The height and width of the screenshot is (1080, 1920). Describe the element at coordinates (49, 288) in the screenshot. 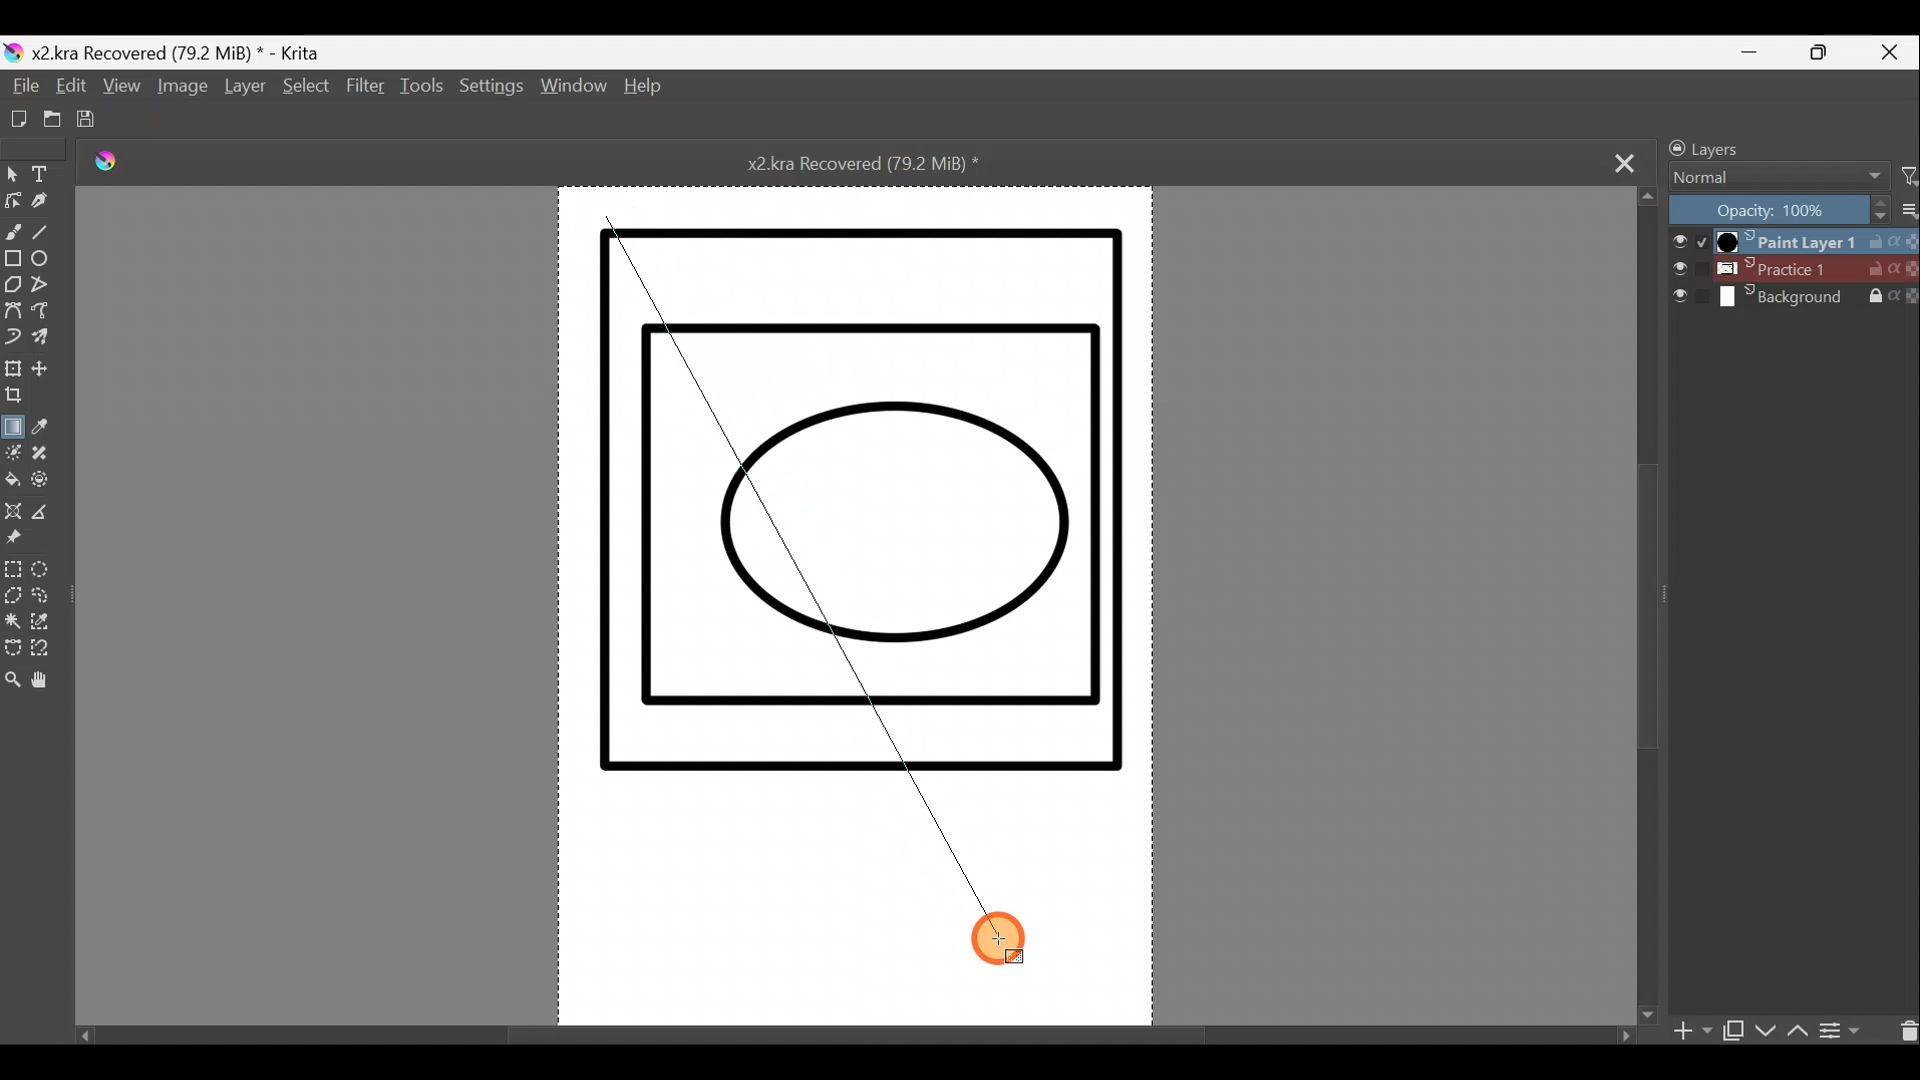

I see `Polyline tool` at that location.